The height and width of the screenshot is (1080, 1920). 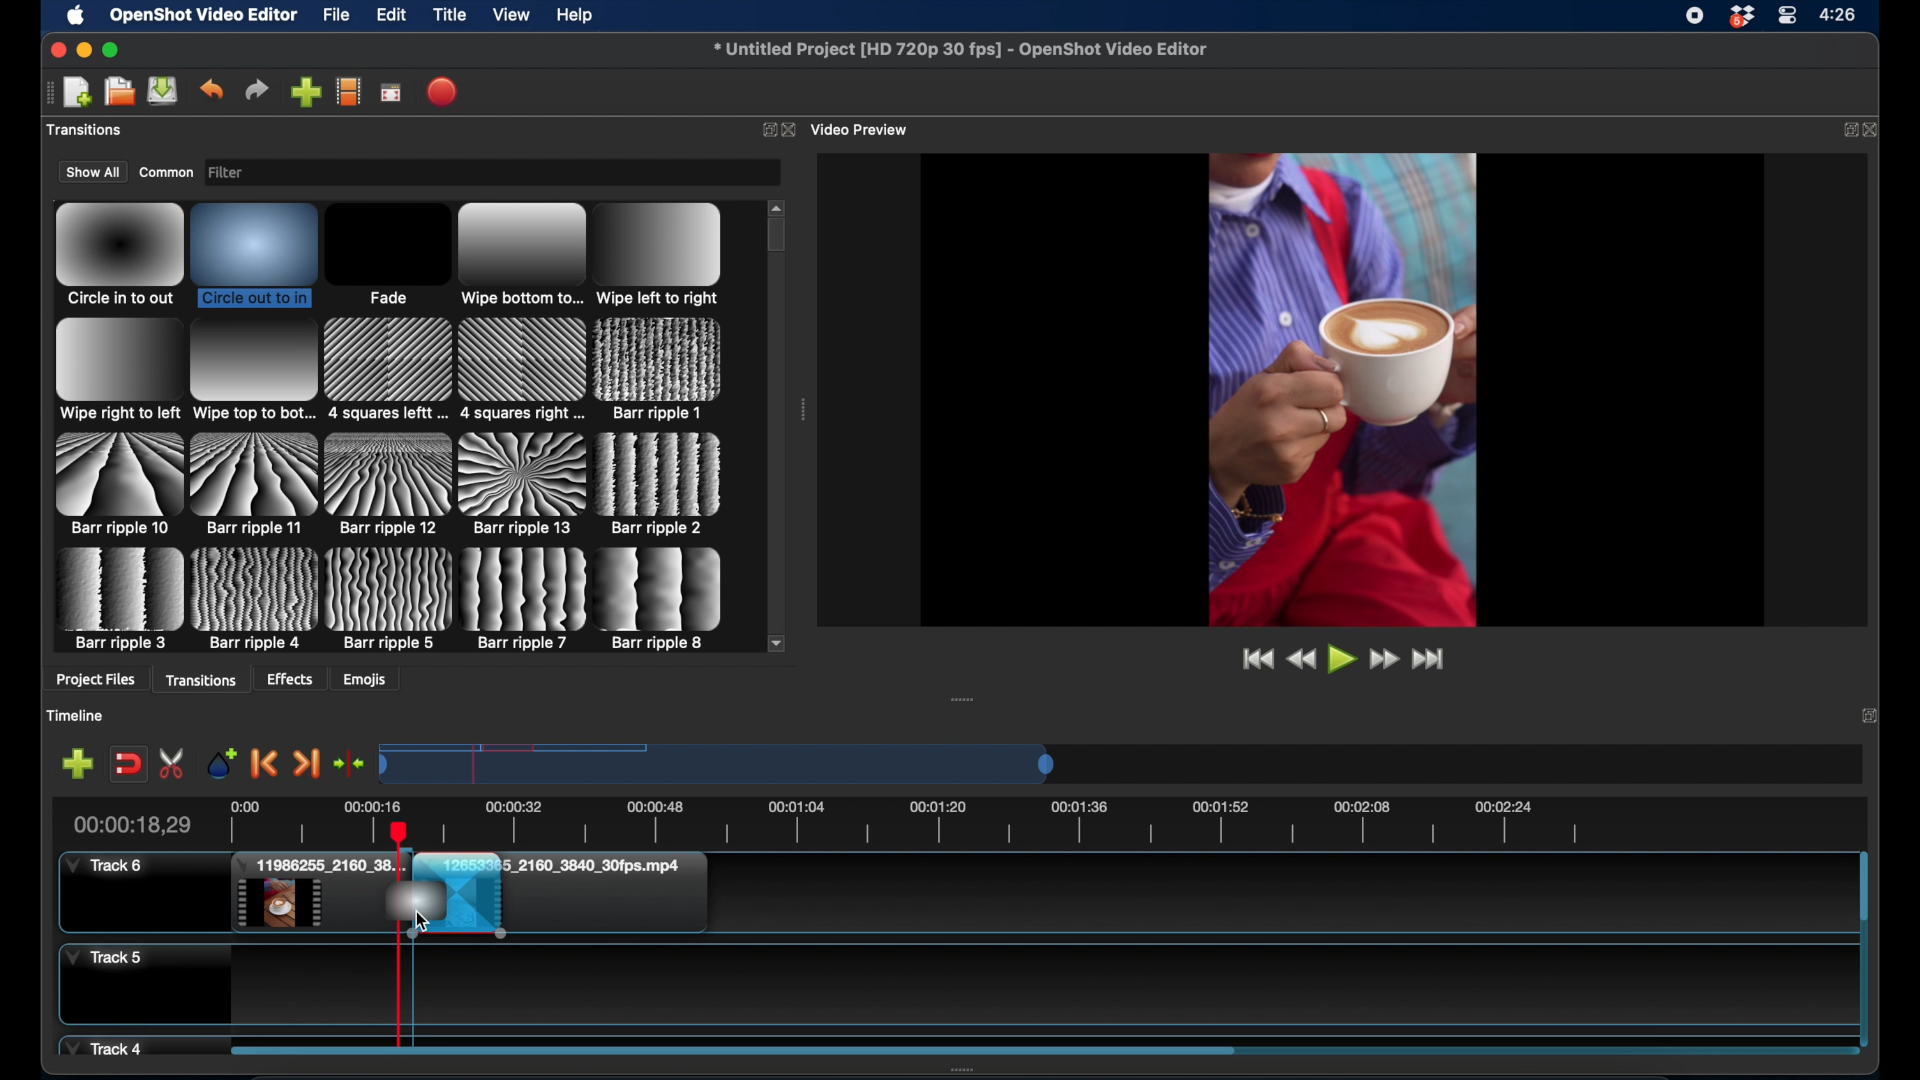 What do you see at coordinates (77, 93) in the screenshot?
I see `open project` at bounding box center [77, 93].